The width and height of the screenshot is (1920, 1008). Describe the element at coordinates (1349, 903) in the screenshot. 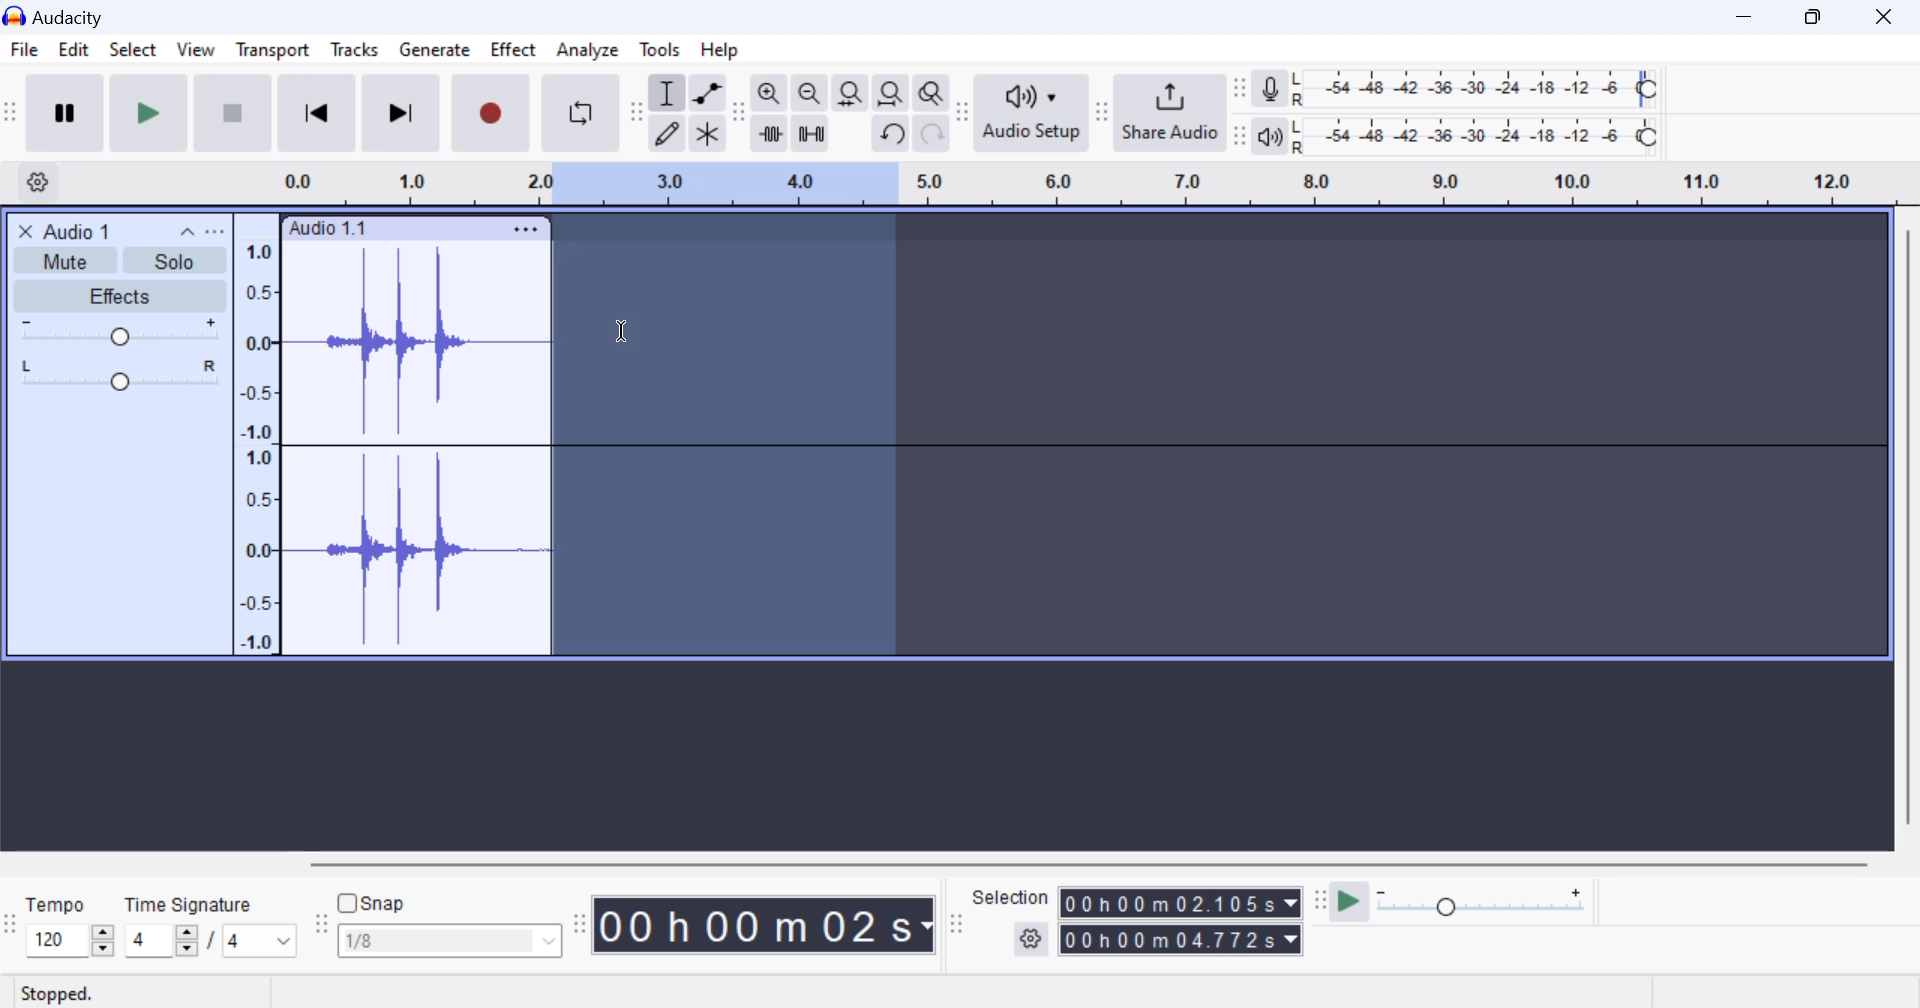

I see `play at speed` at that location.